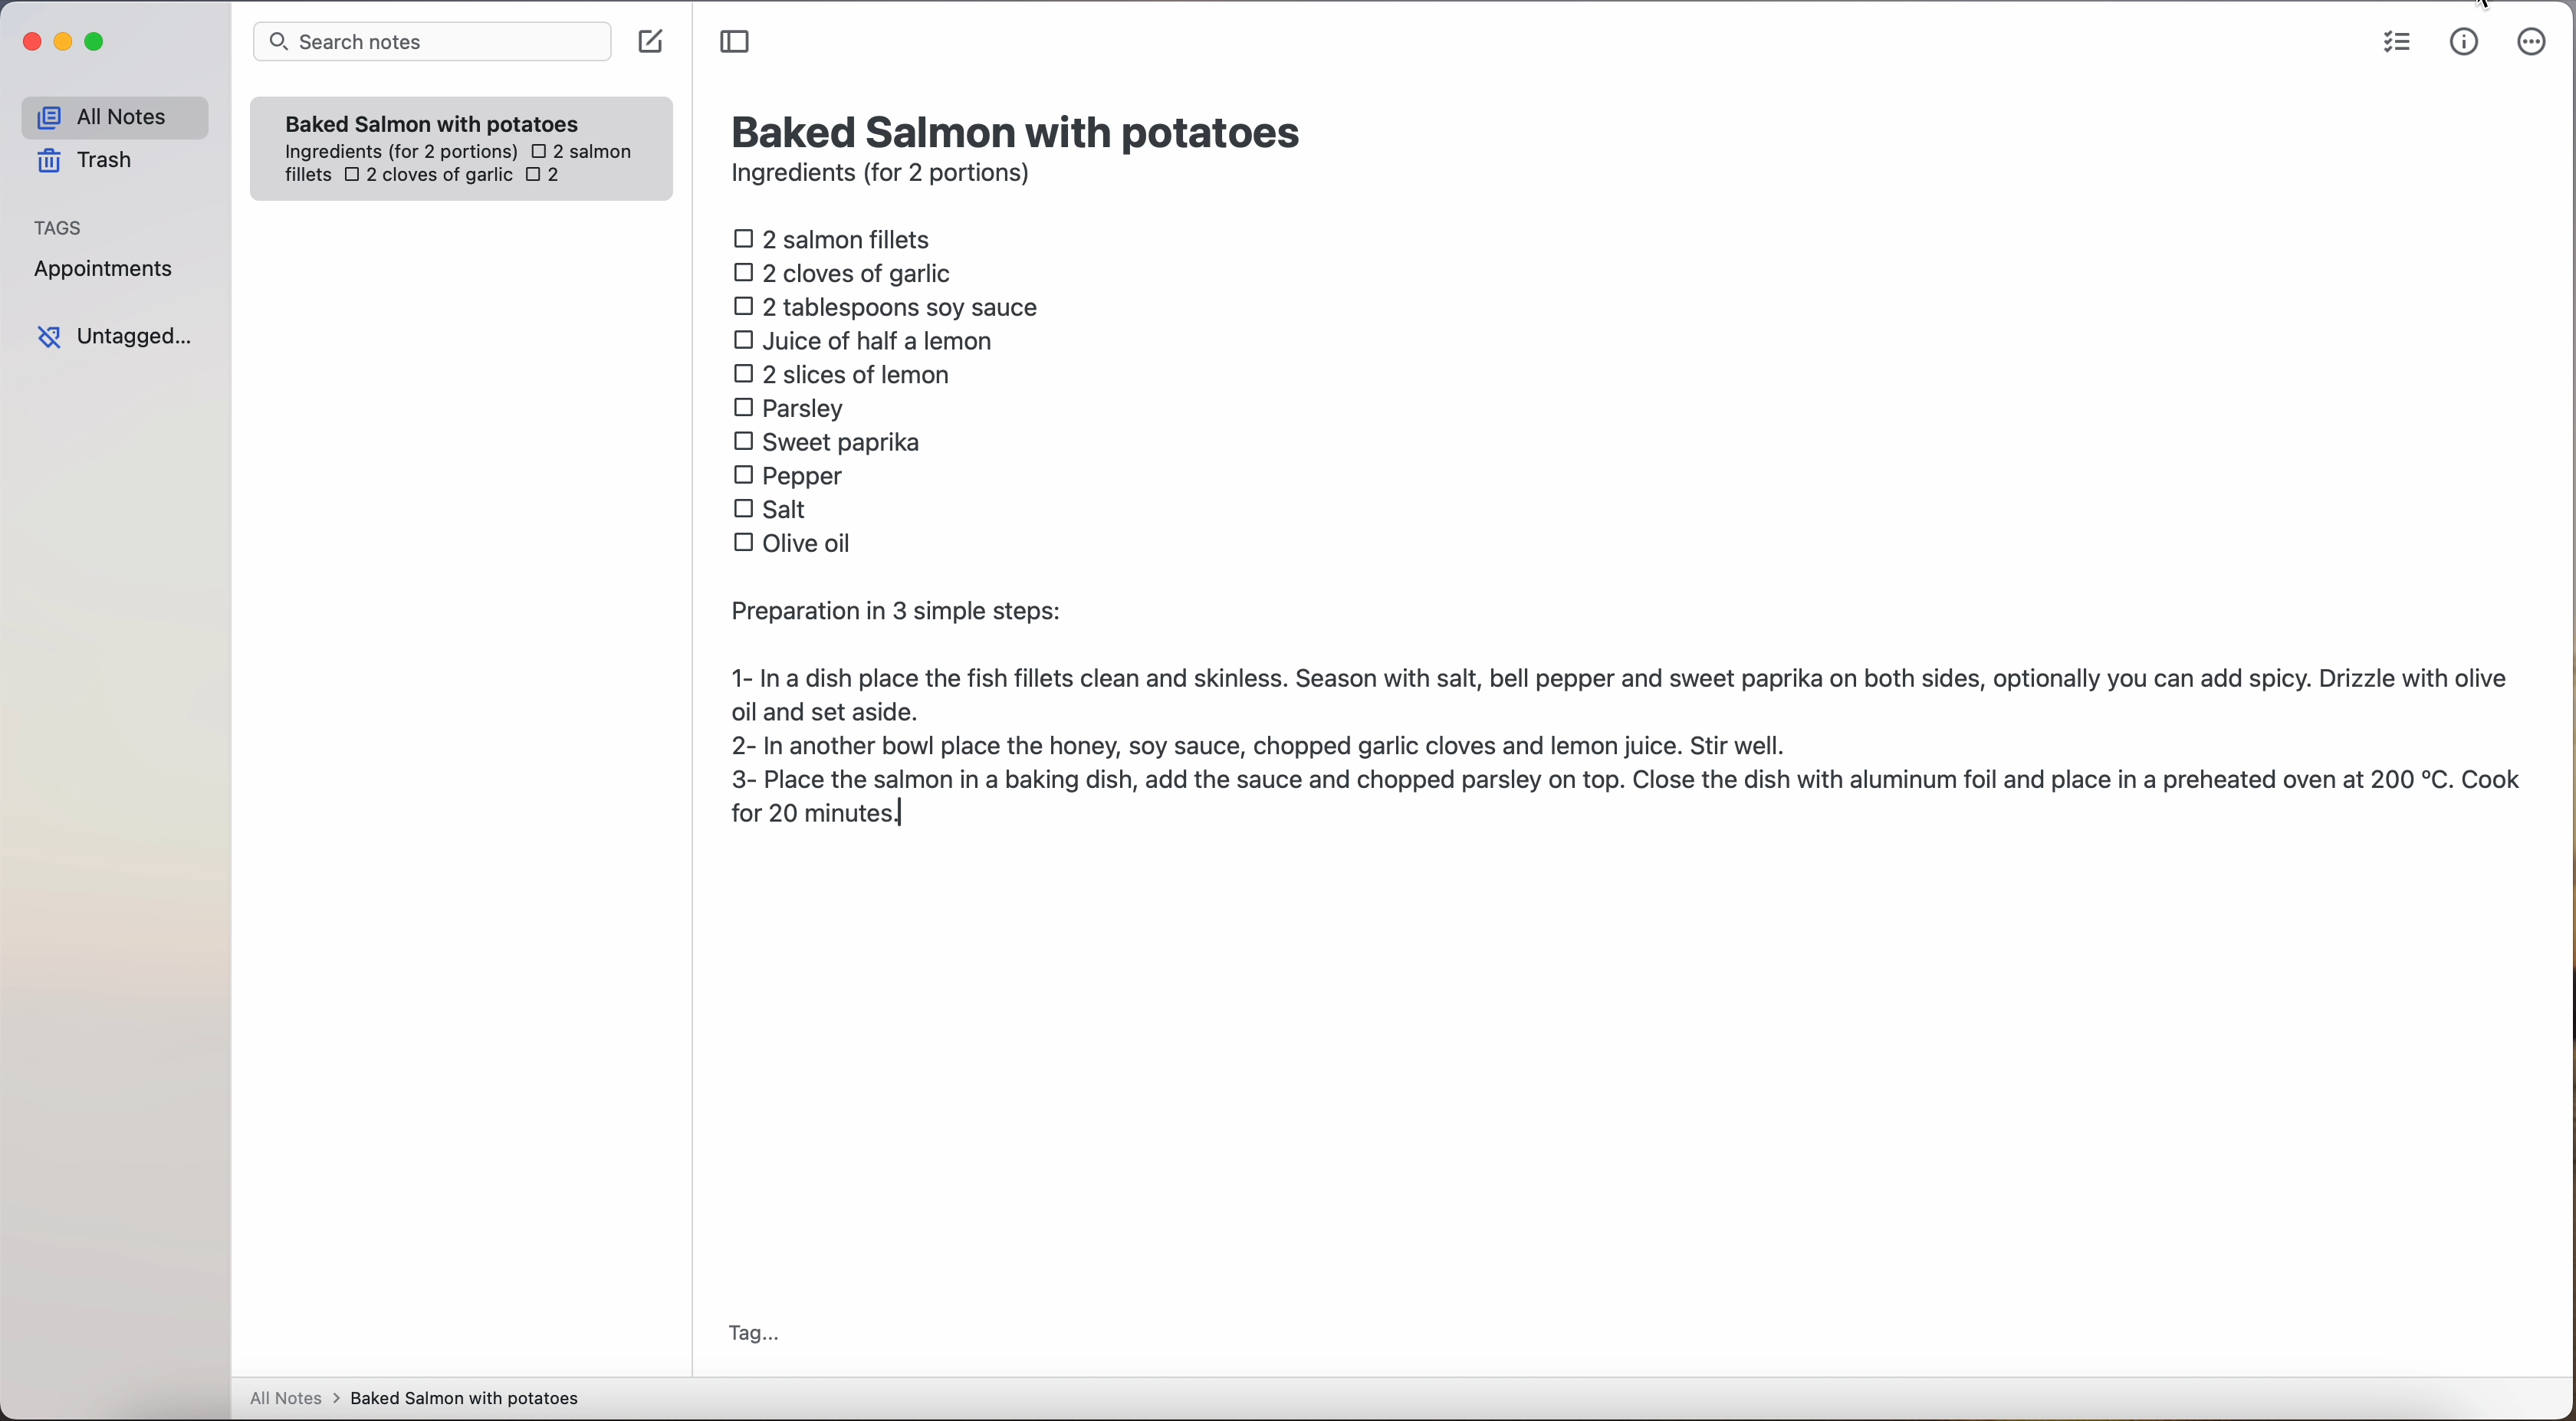  I want to click on minimize Simplenote, so click(63, 44).